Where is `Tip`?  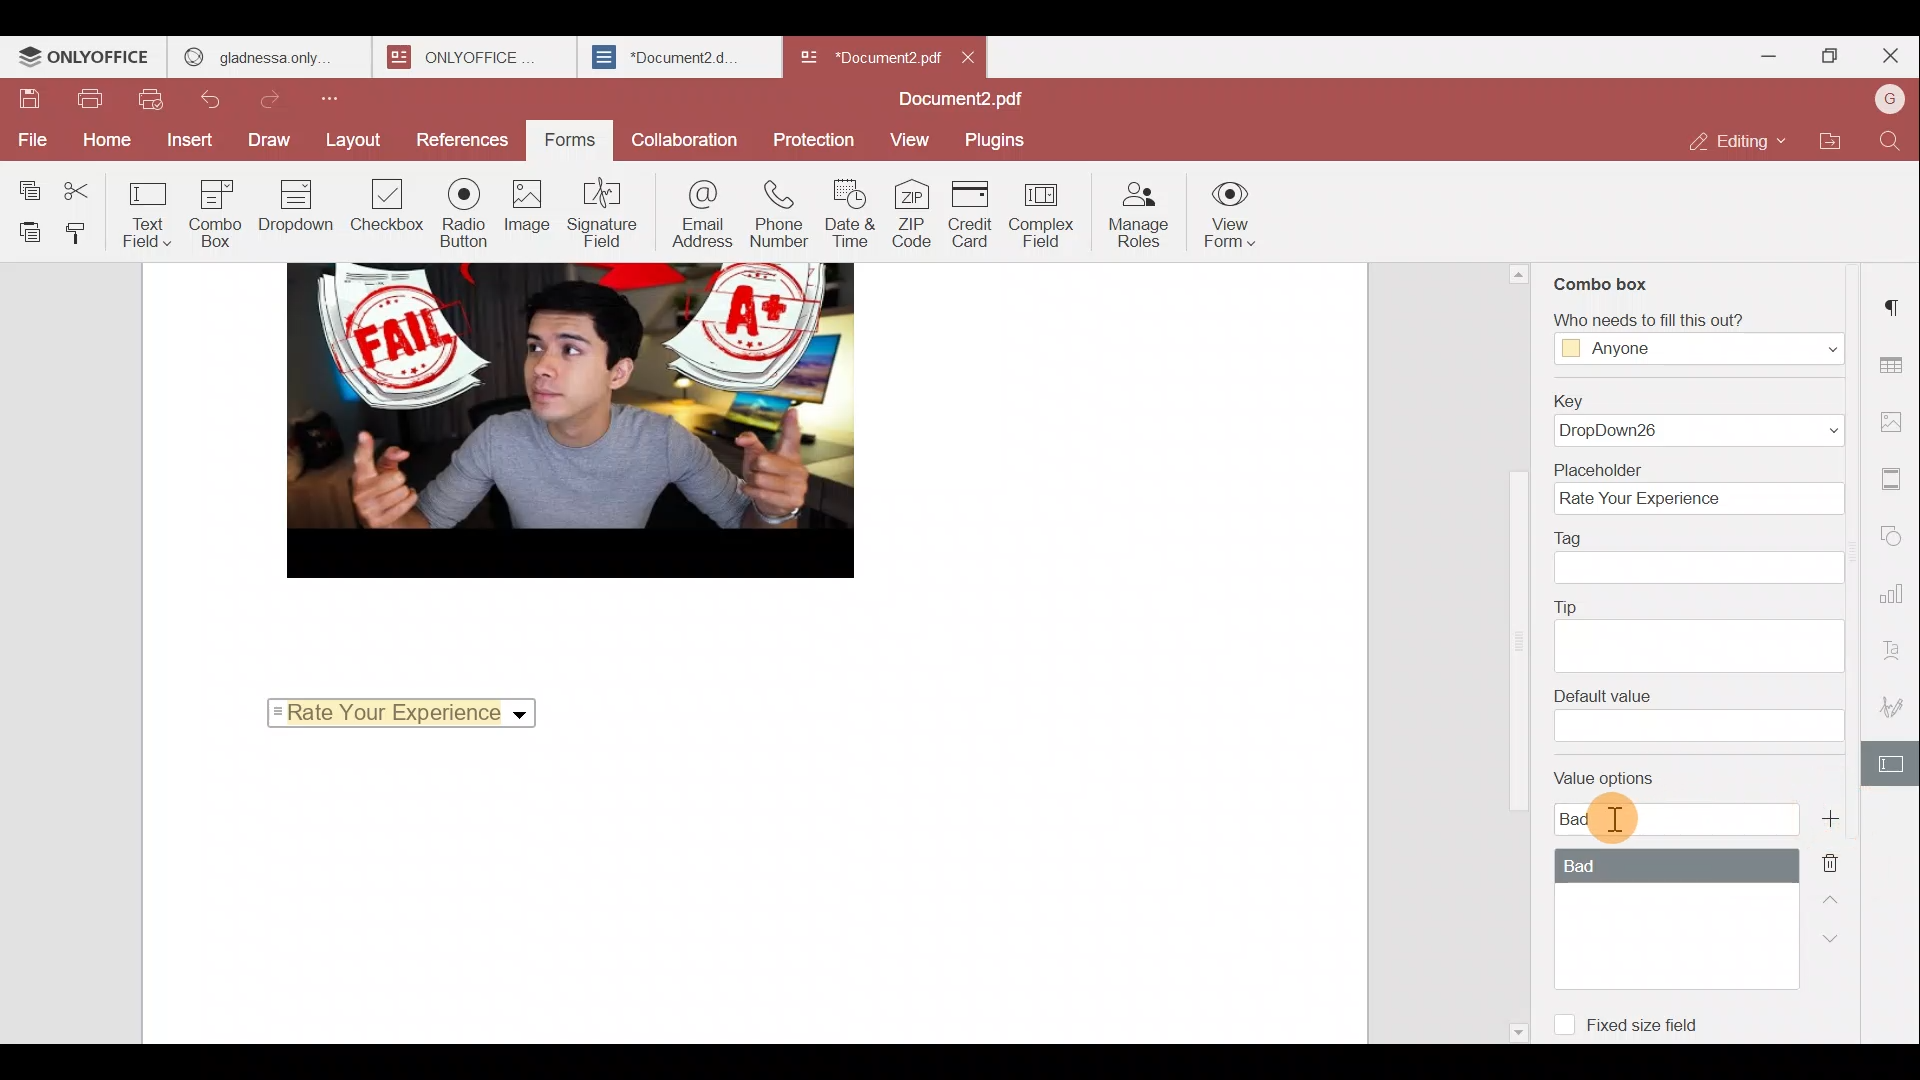 Tip is located at coordinates (1700, 632).